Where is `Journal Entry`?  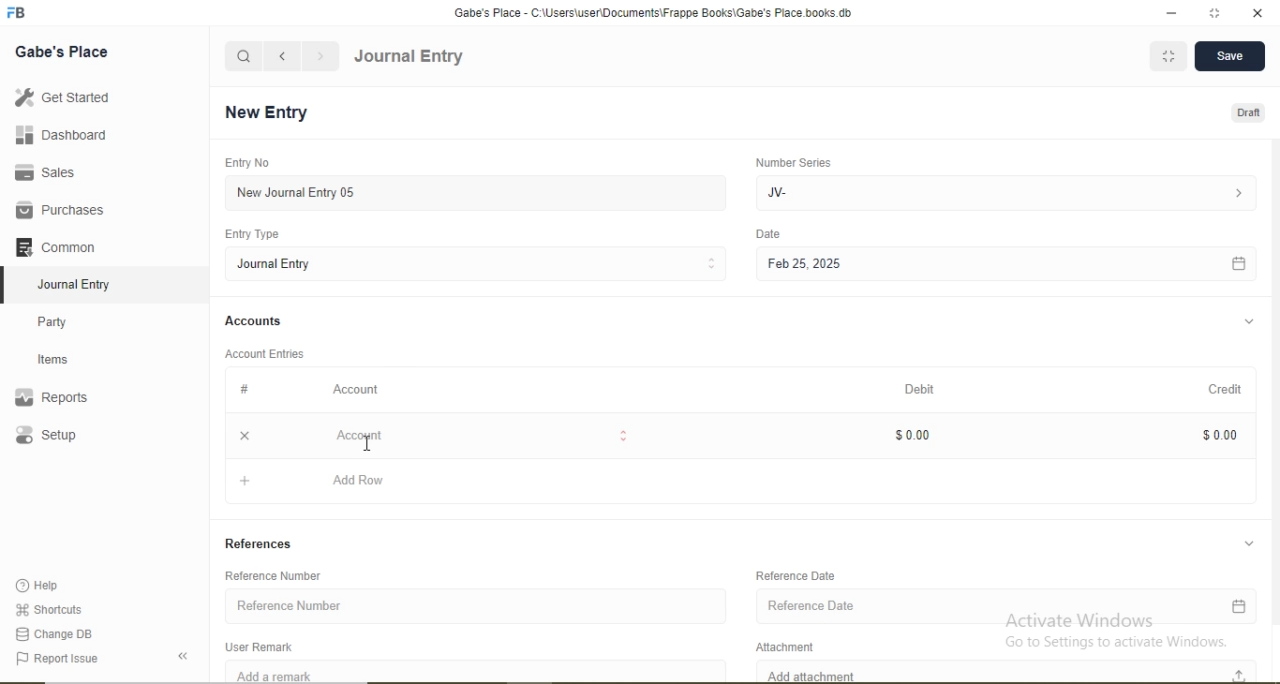 Journal Entry is located at coordinates (409, 57).